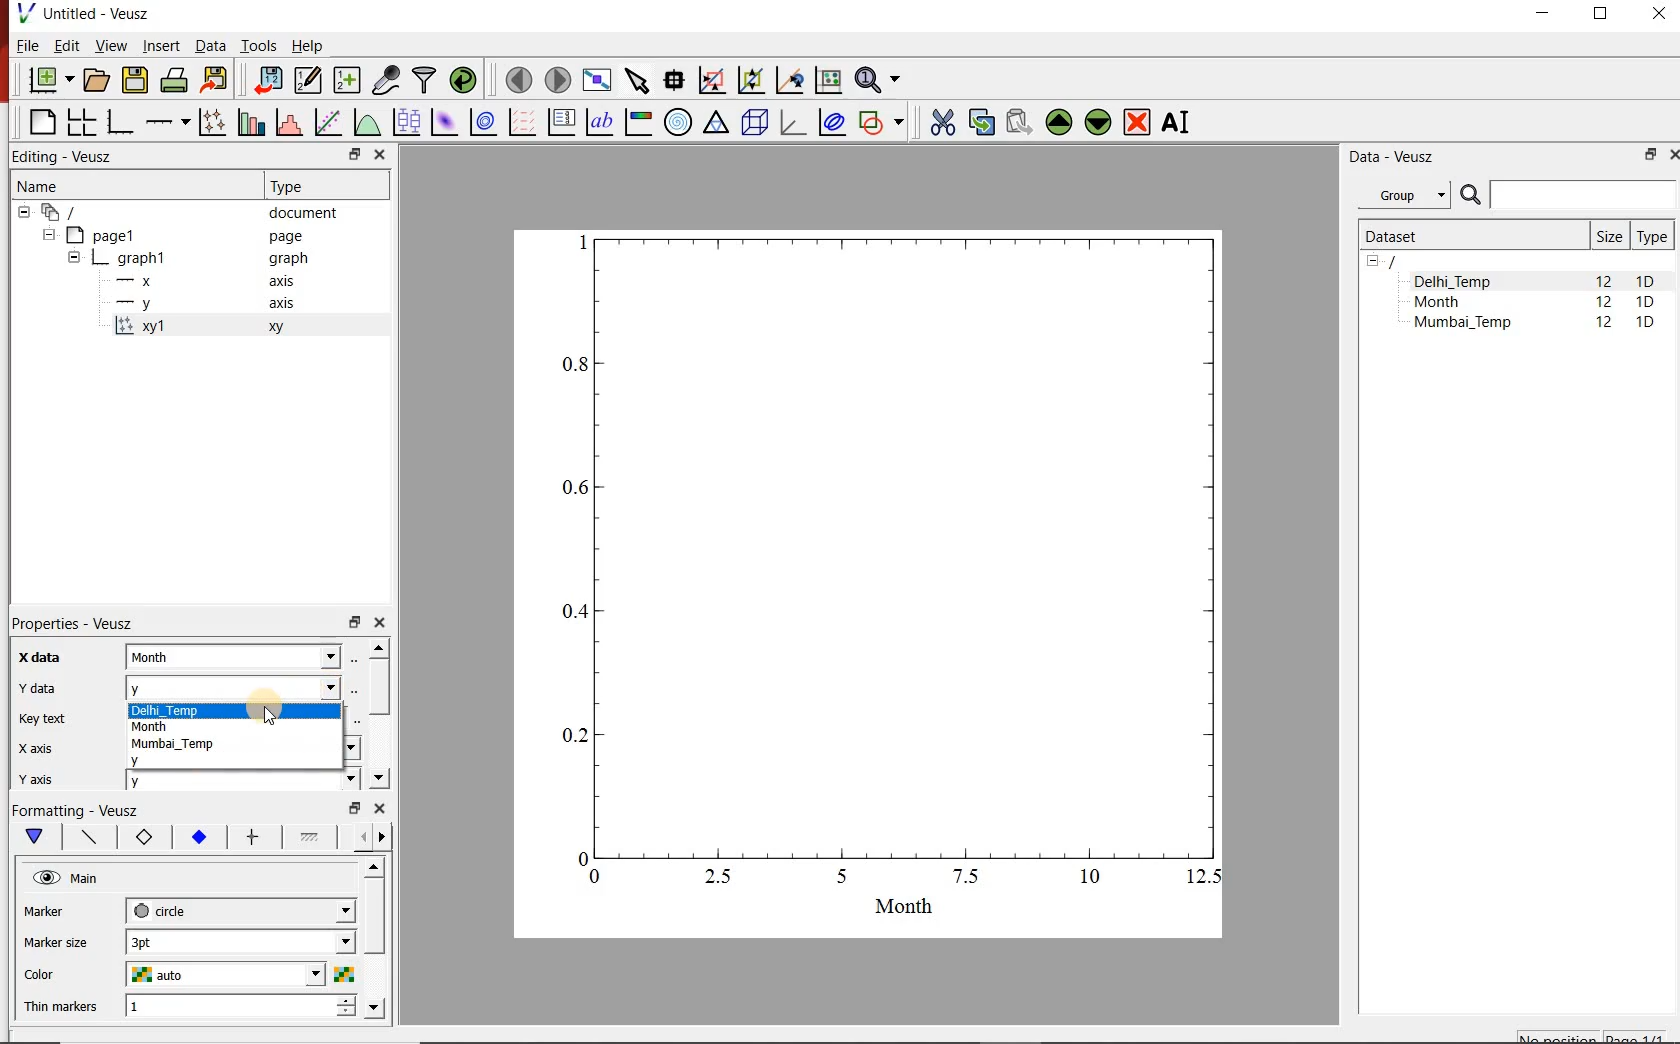  Describe the element at coordinates (209, 45) in the screenshot. I see `Data` at that location.